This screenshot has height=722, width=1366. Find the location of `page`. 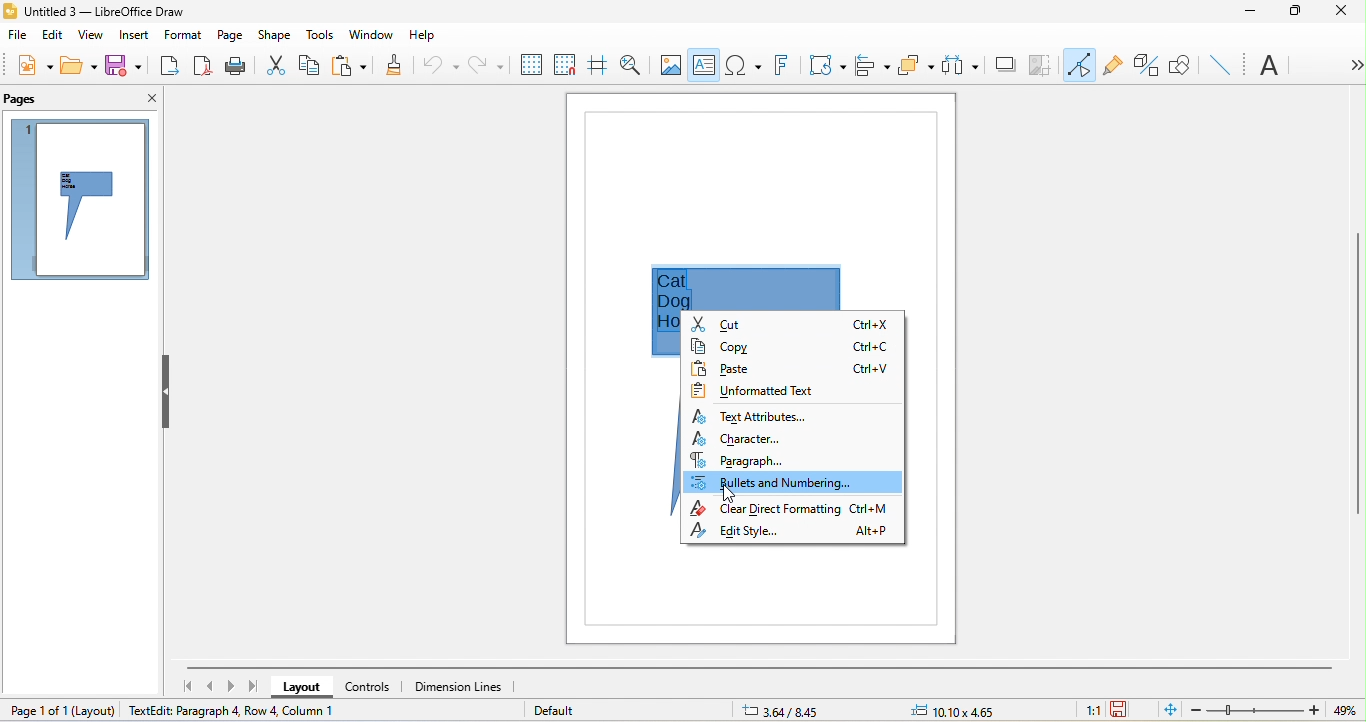

page is located at coordinates (230, 32).